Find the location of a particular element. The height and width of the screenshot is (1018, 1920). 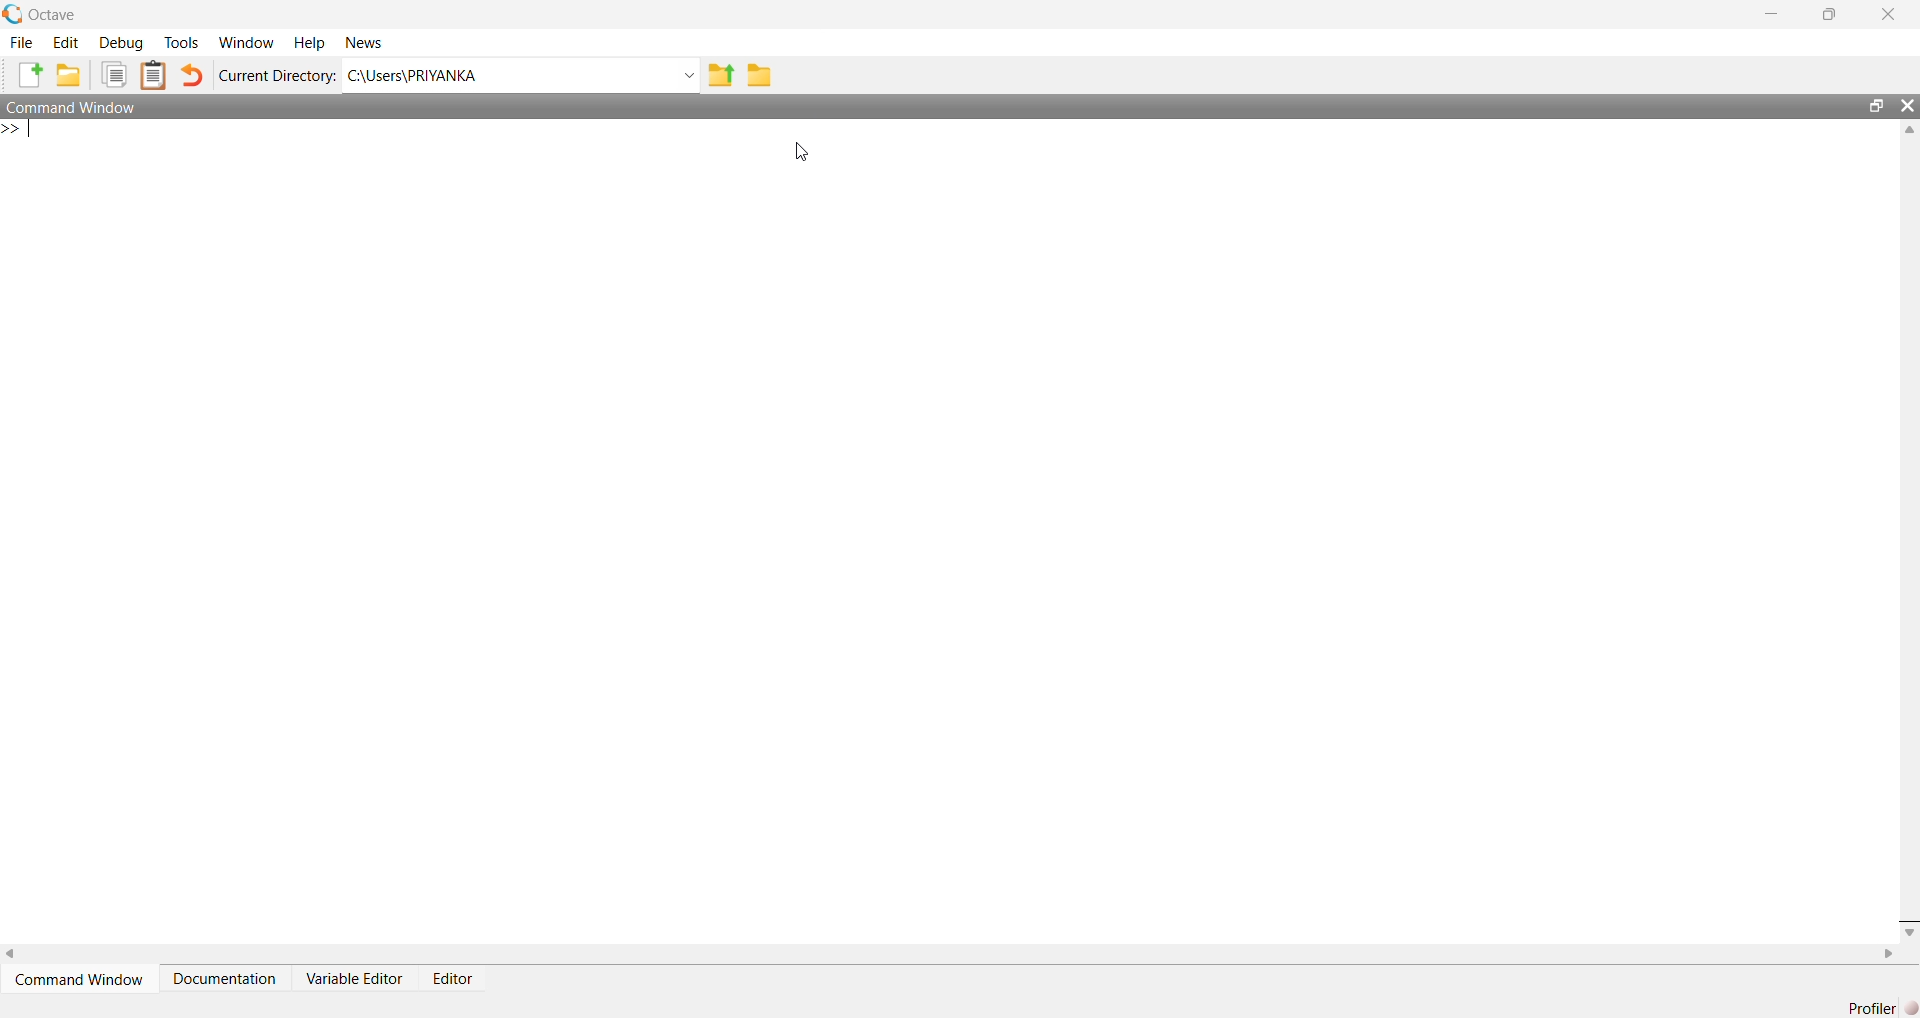

Variable Editor is located at coordinates (353, 978).